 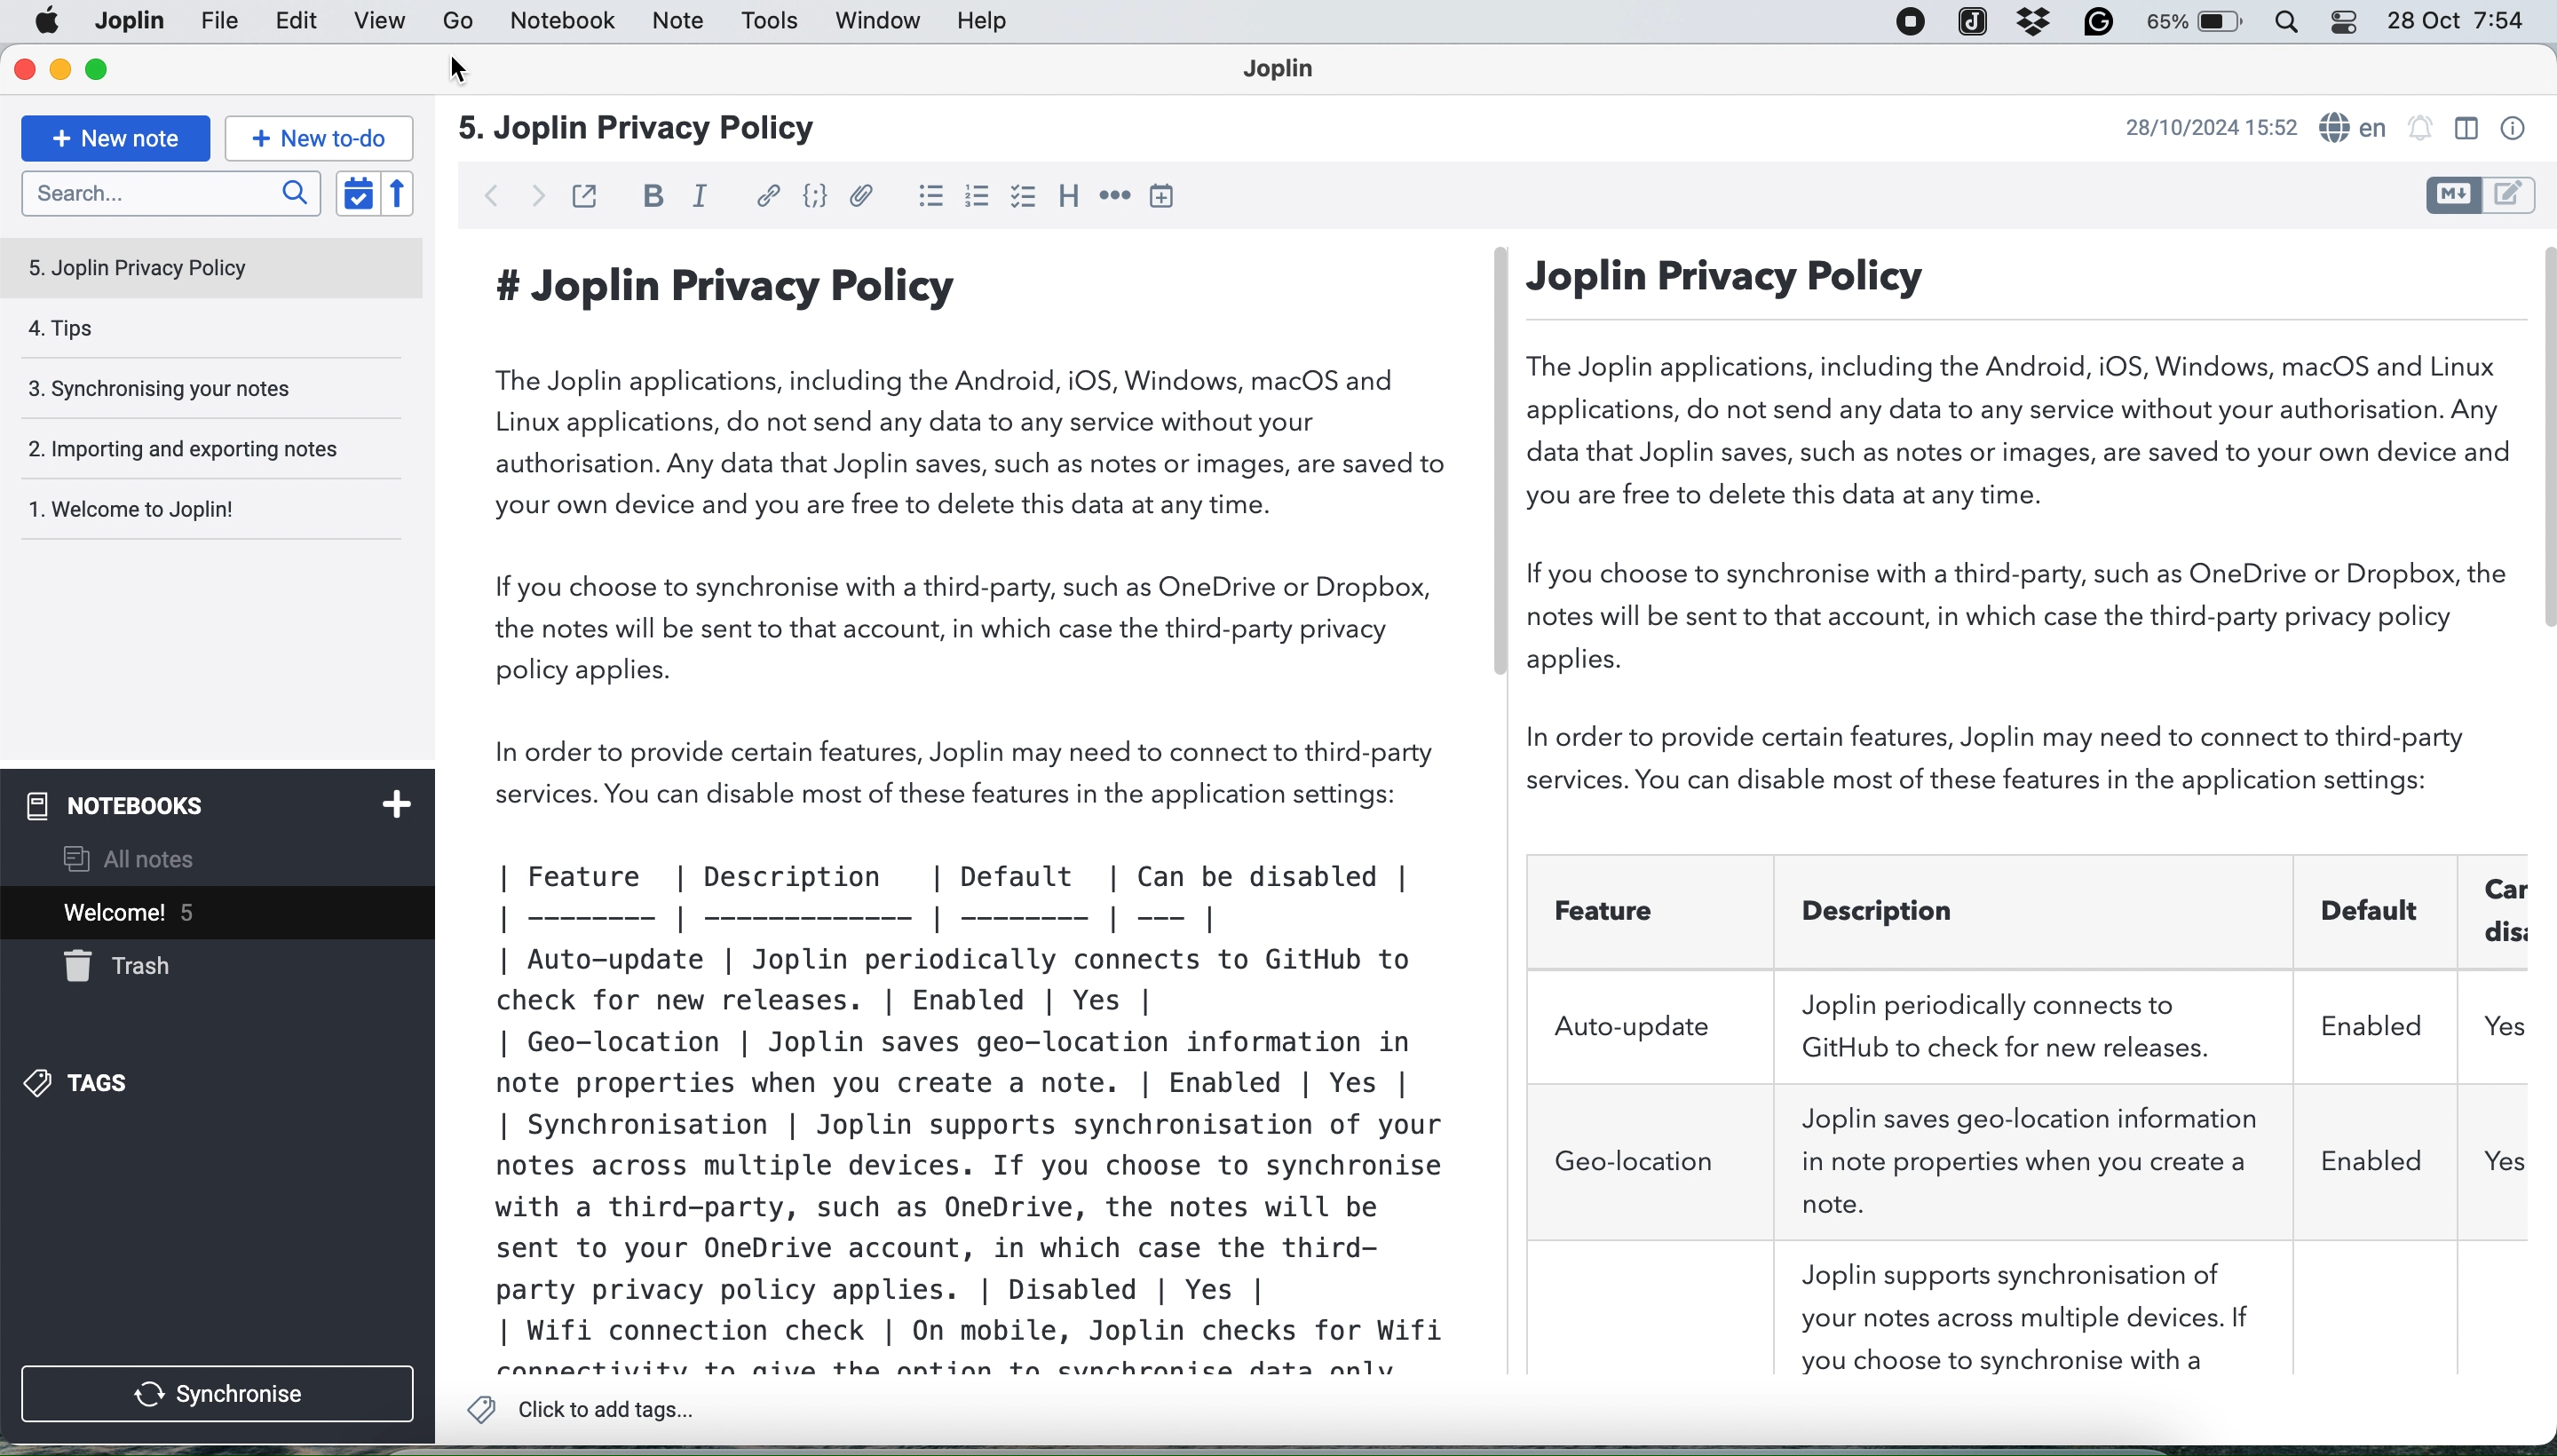 What do you see at coordinates (49, 21) in the screenshot?
I see `Apple menu` at bounding box center [49, 21].